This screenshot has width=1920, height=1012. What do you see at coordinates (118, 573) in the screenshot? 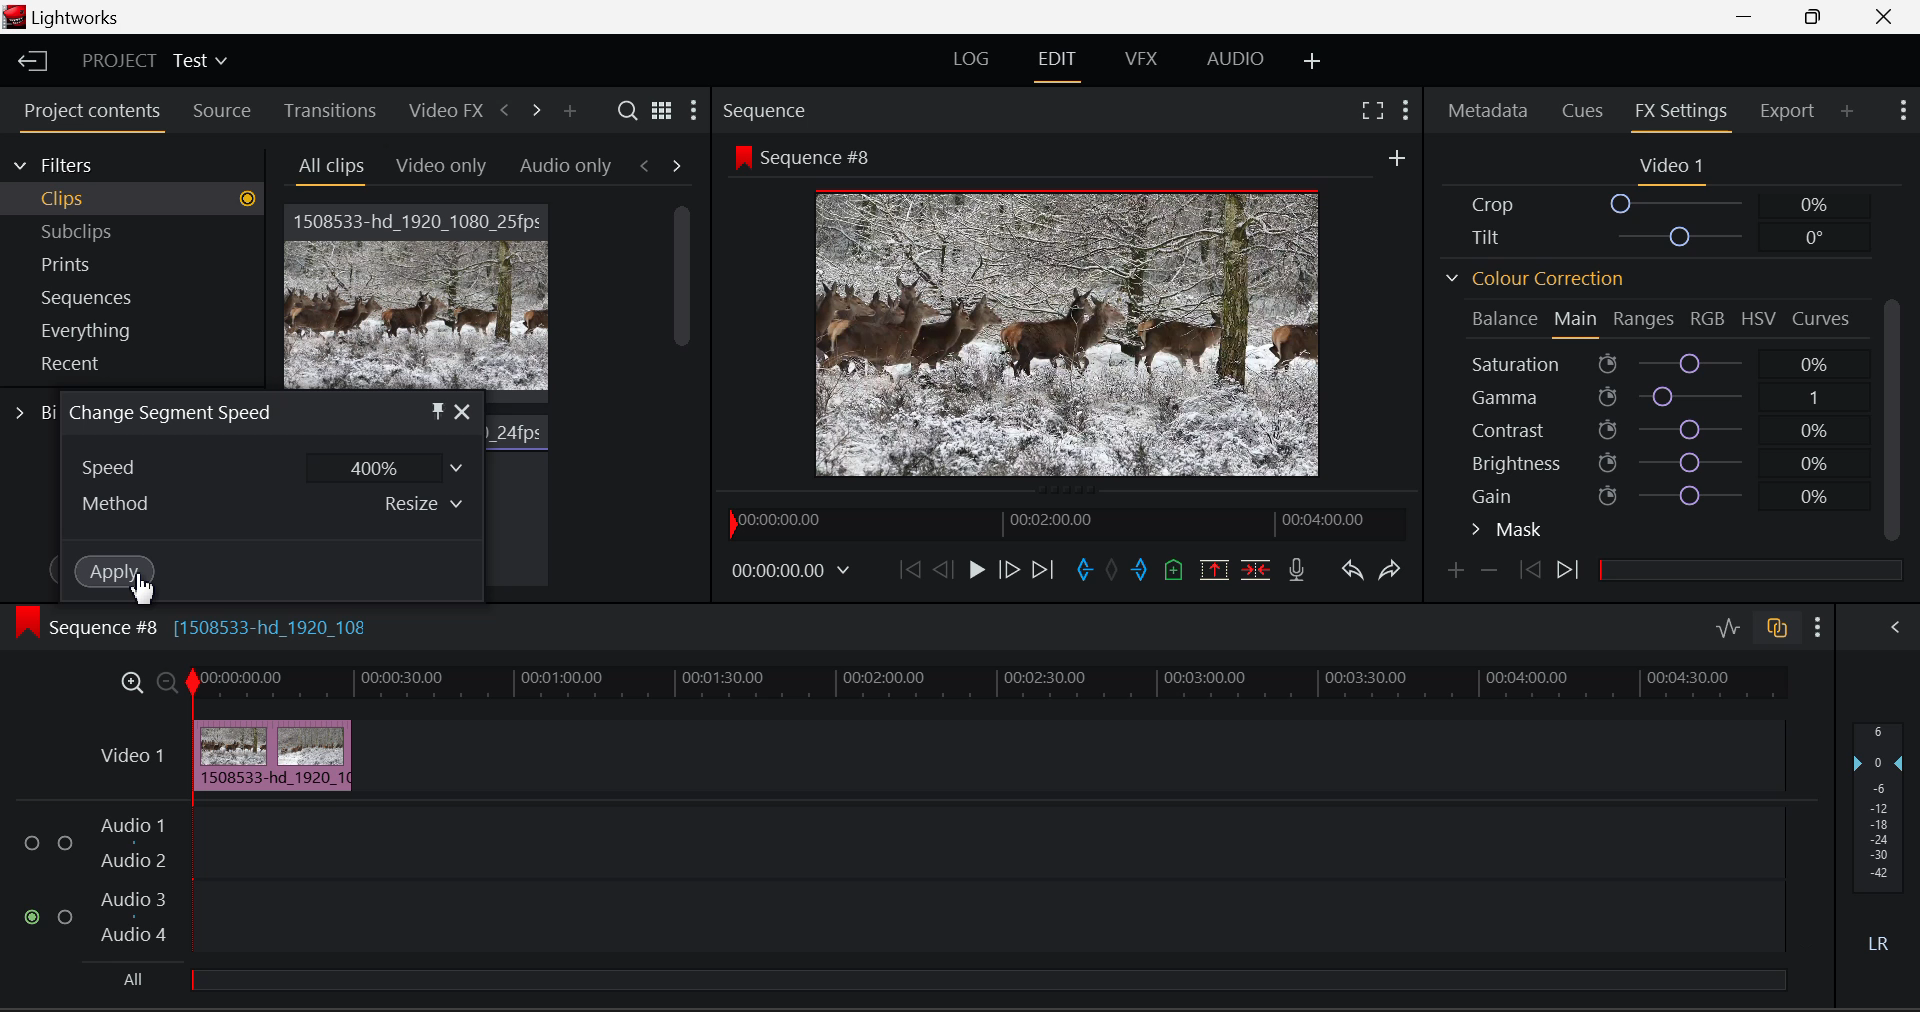
I see `Apply` at bounding box center [118, 573].